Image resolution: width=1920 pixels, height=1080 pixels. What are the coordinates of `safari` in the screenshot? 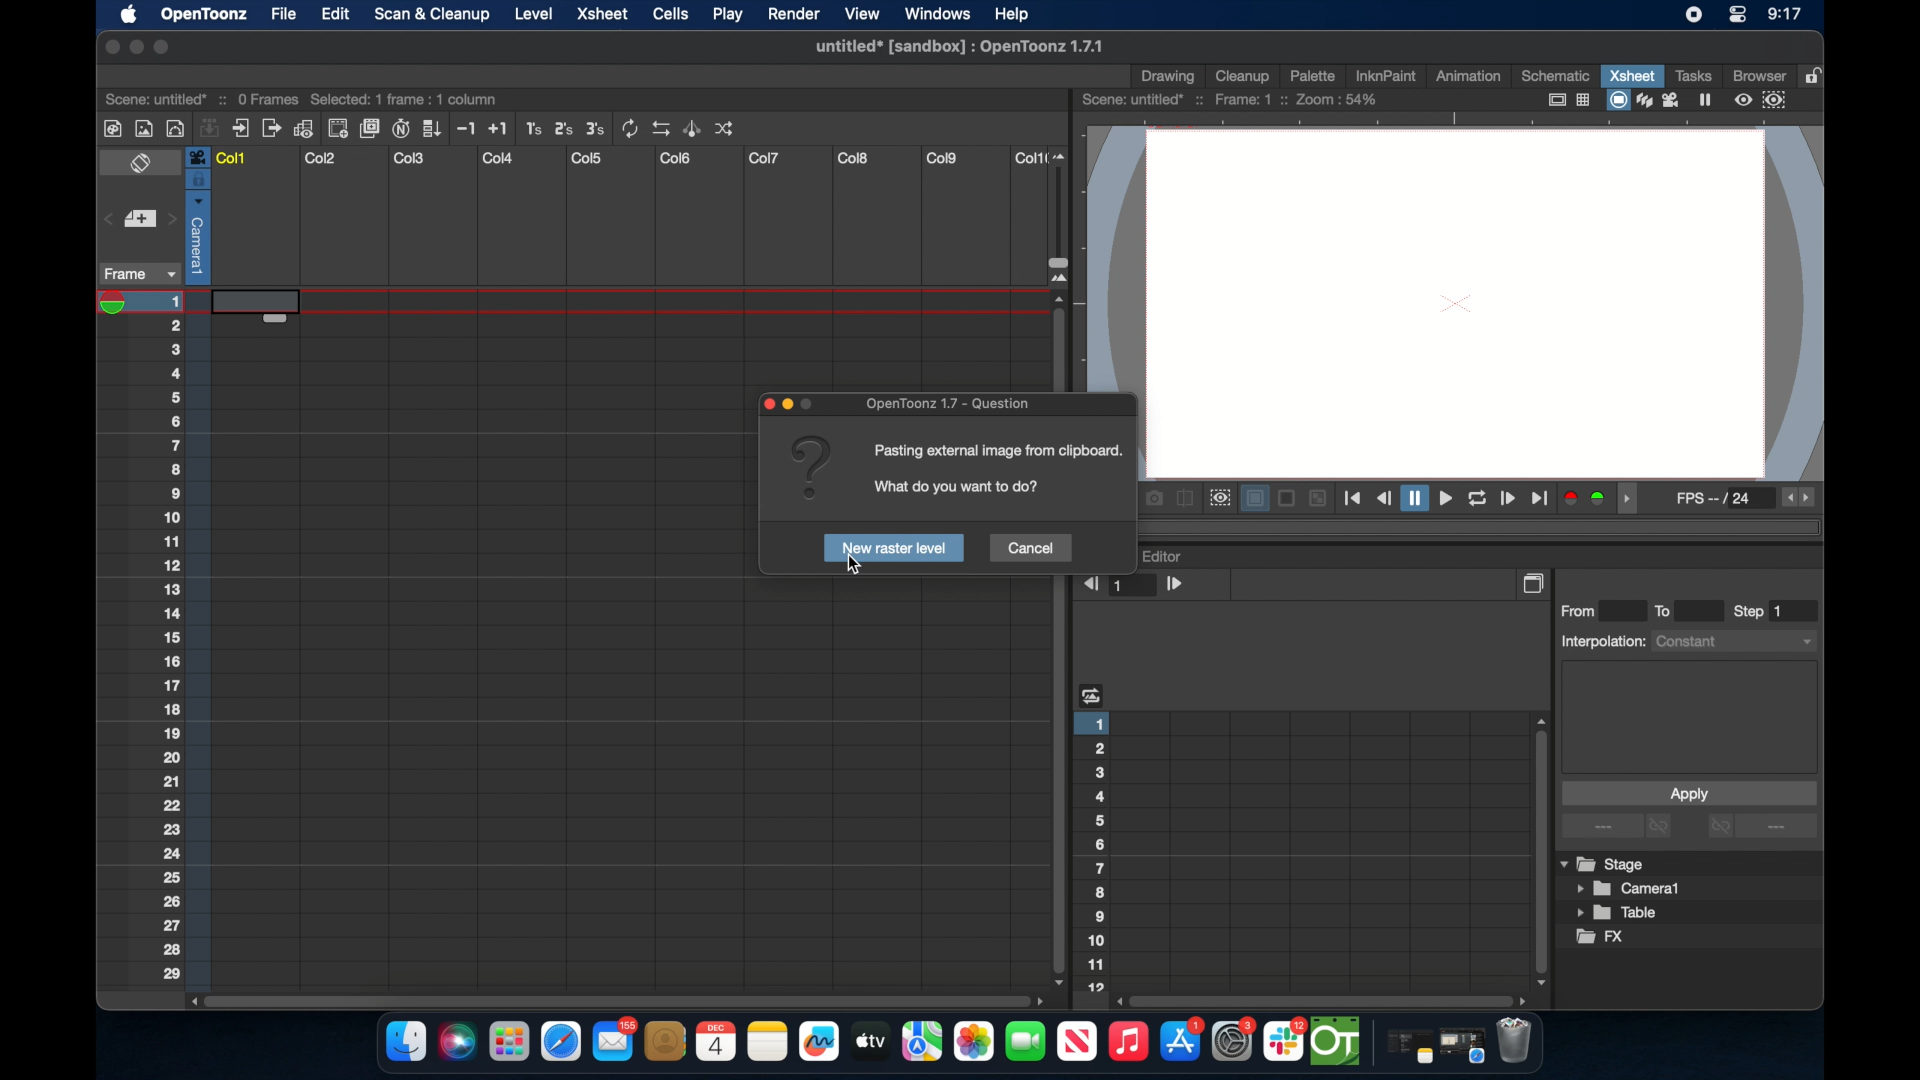 It's located at (1463, 1046).